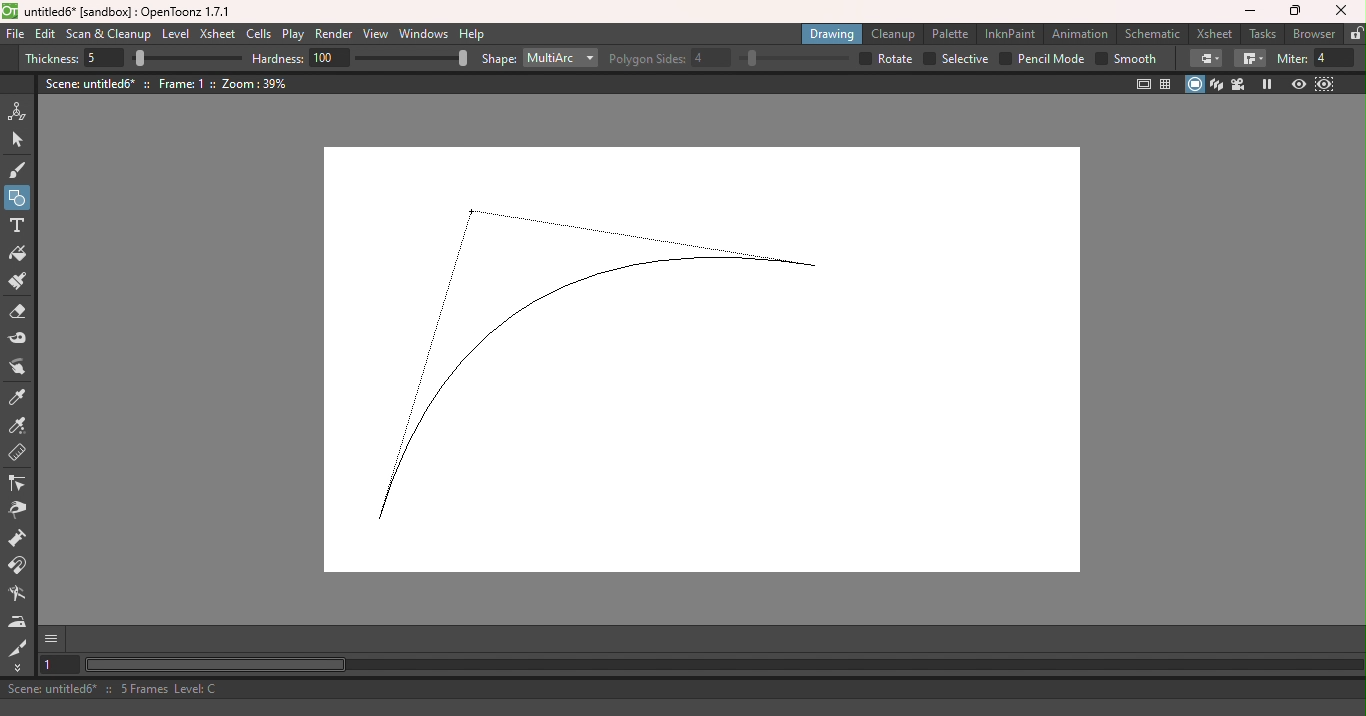 The image size is (1366, 716). What do you see at coordinates (18, 370) in the screenshot?
I see `Finger tool` at bounding box center [18, 370].